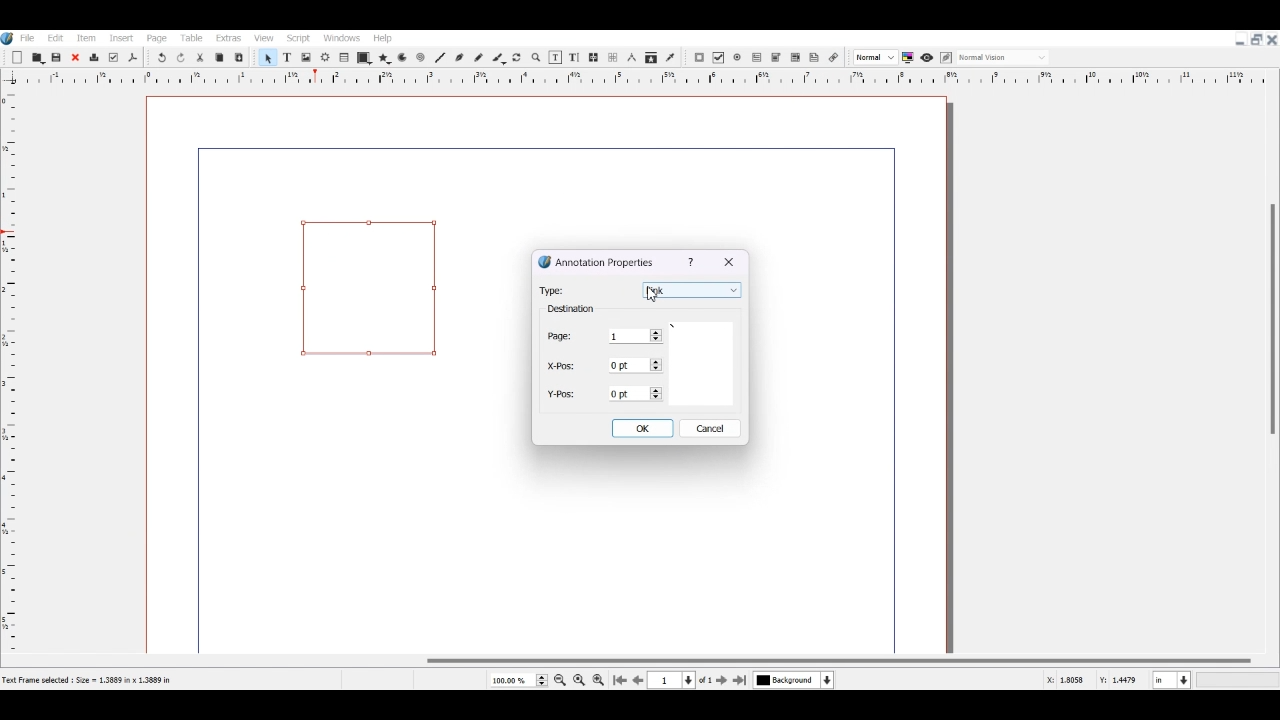  What do you see at coordinates (640, 289) in the screenshot?
I see `Type` at bounding box center [640, 289].